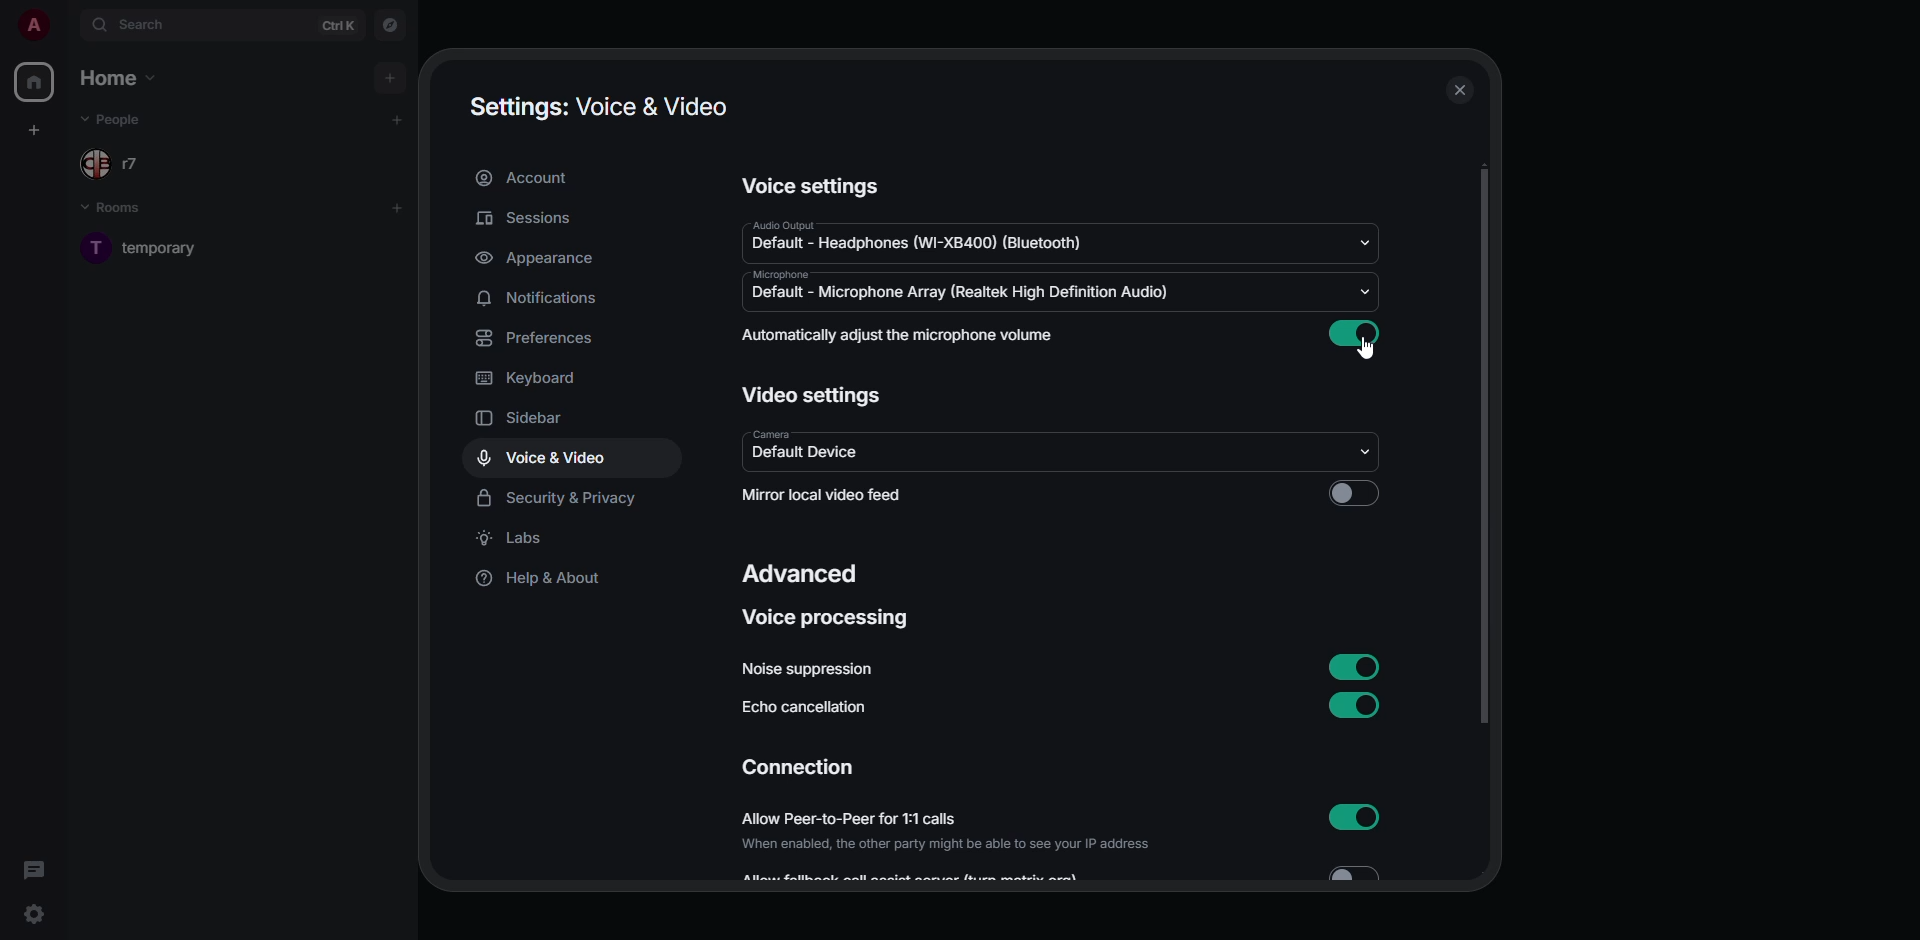 This screenshot has width=1920, height=940. Describe the element at coordinates (561, 496) in the screenshot. I see `security & privacy` at that location.